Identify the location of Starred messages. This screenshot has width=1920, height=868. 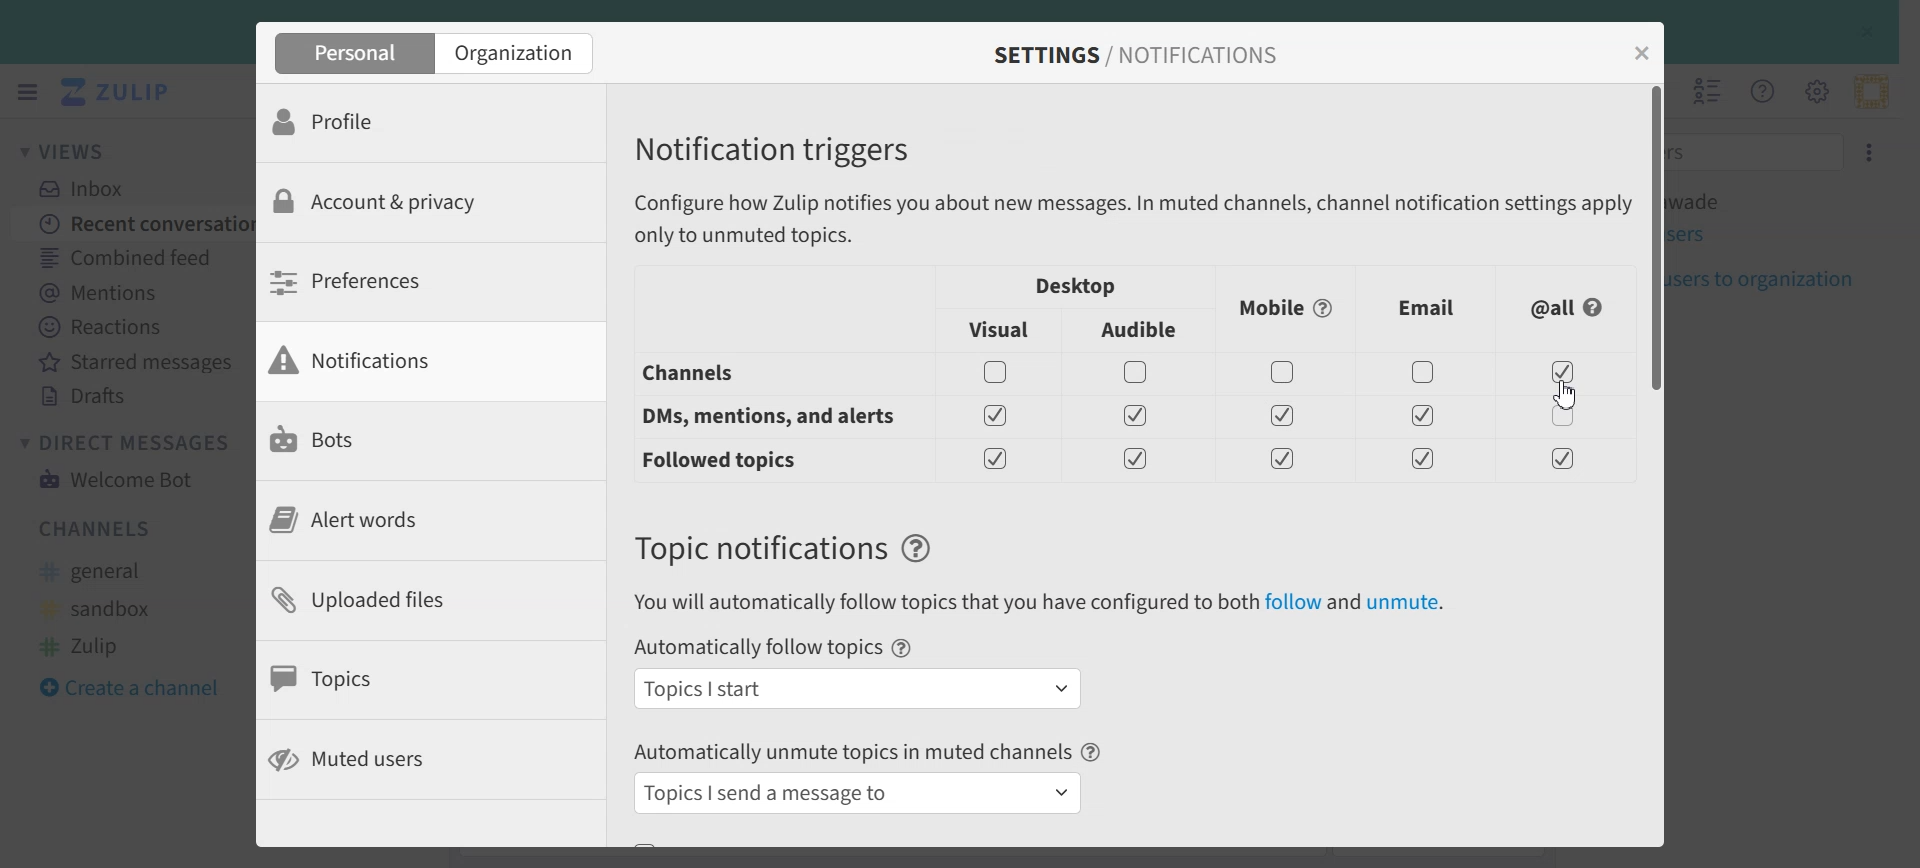
(133, 361).